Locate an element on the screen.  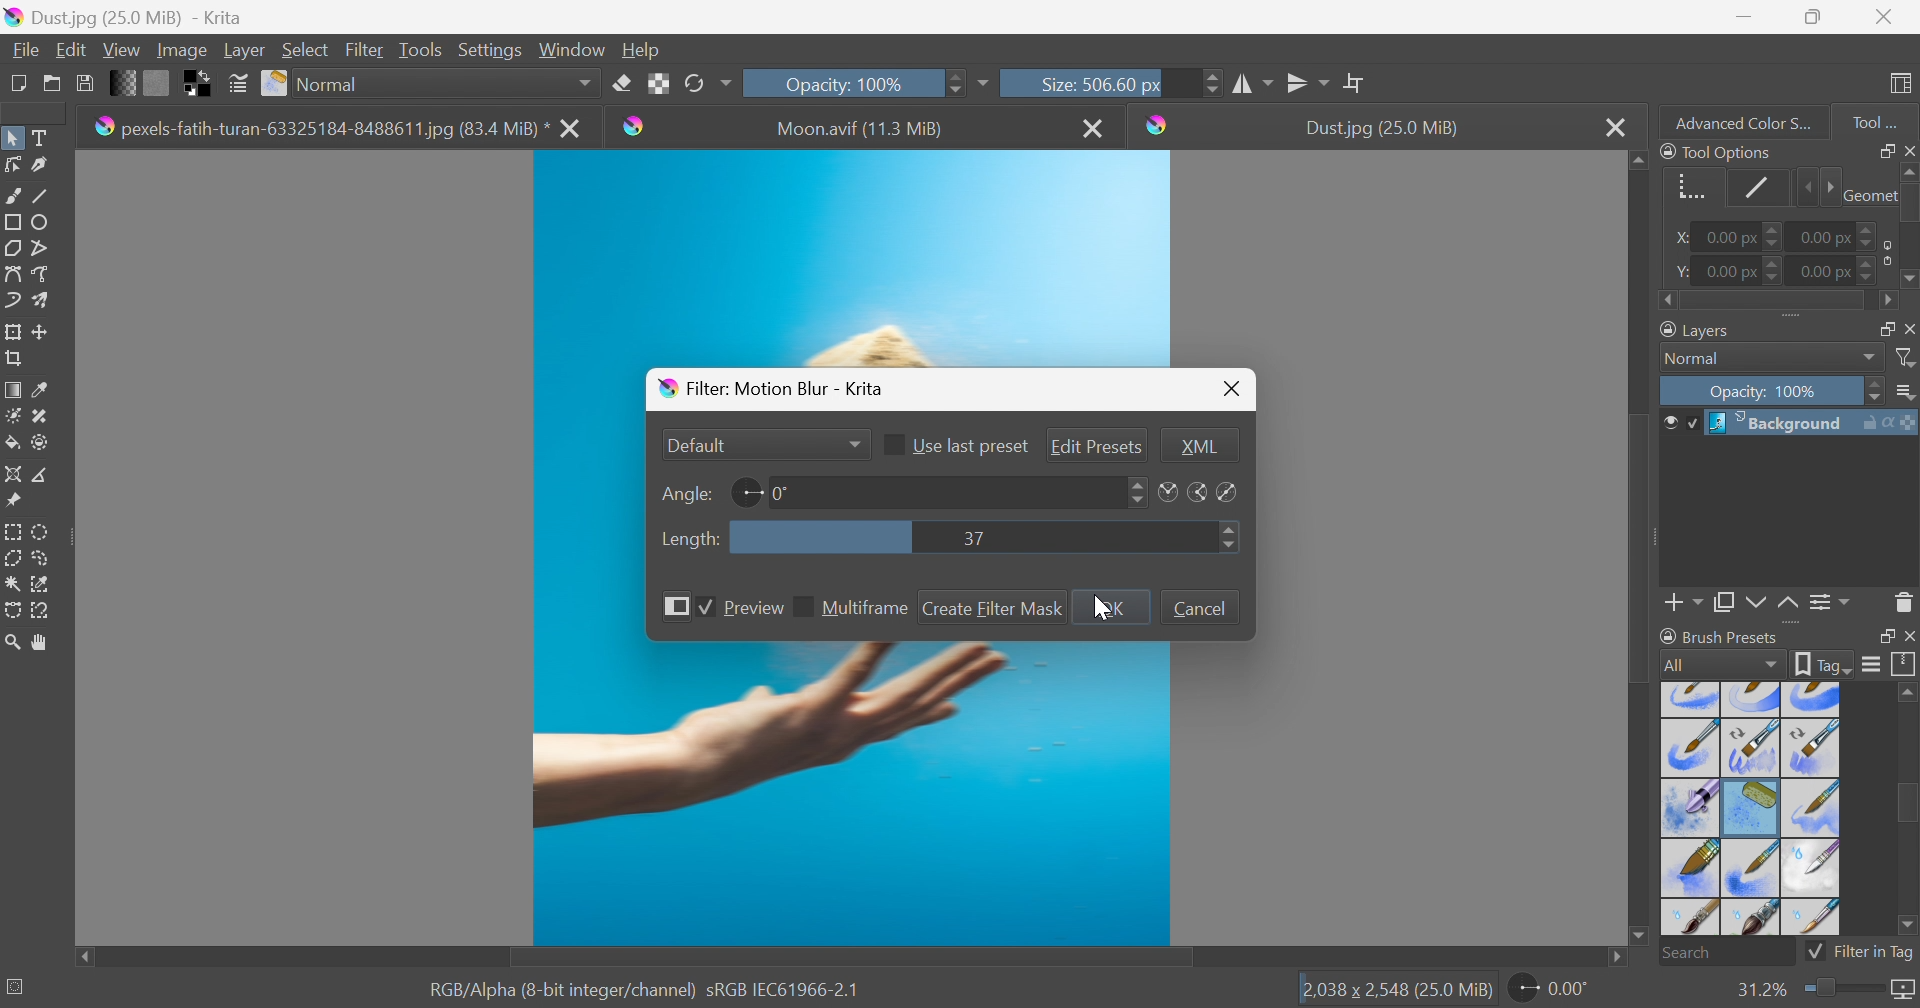
Elliptical selection tool is located at coordinates (42, 531).